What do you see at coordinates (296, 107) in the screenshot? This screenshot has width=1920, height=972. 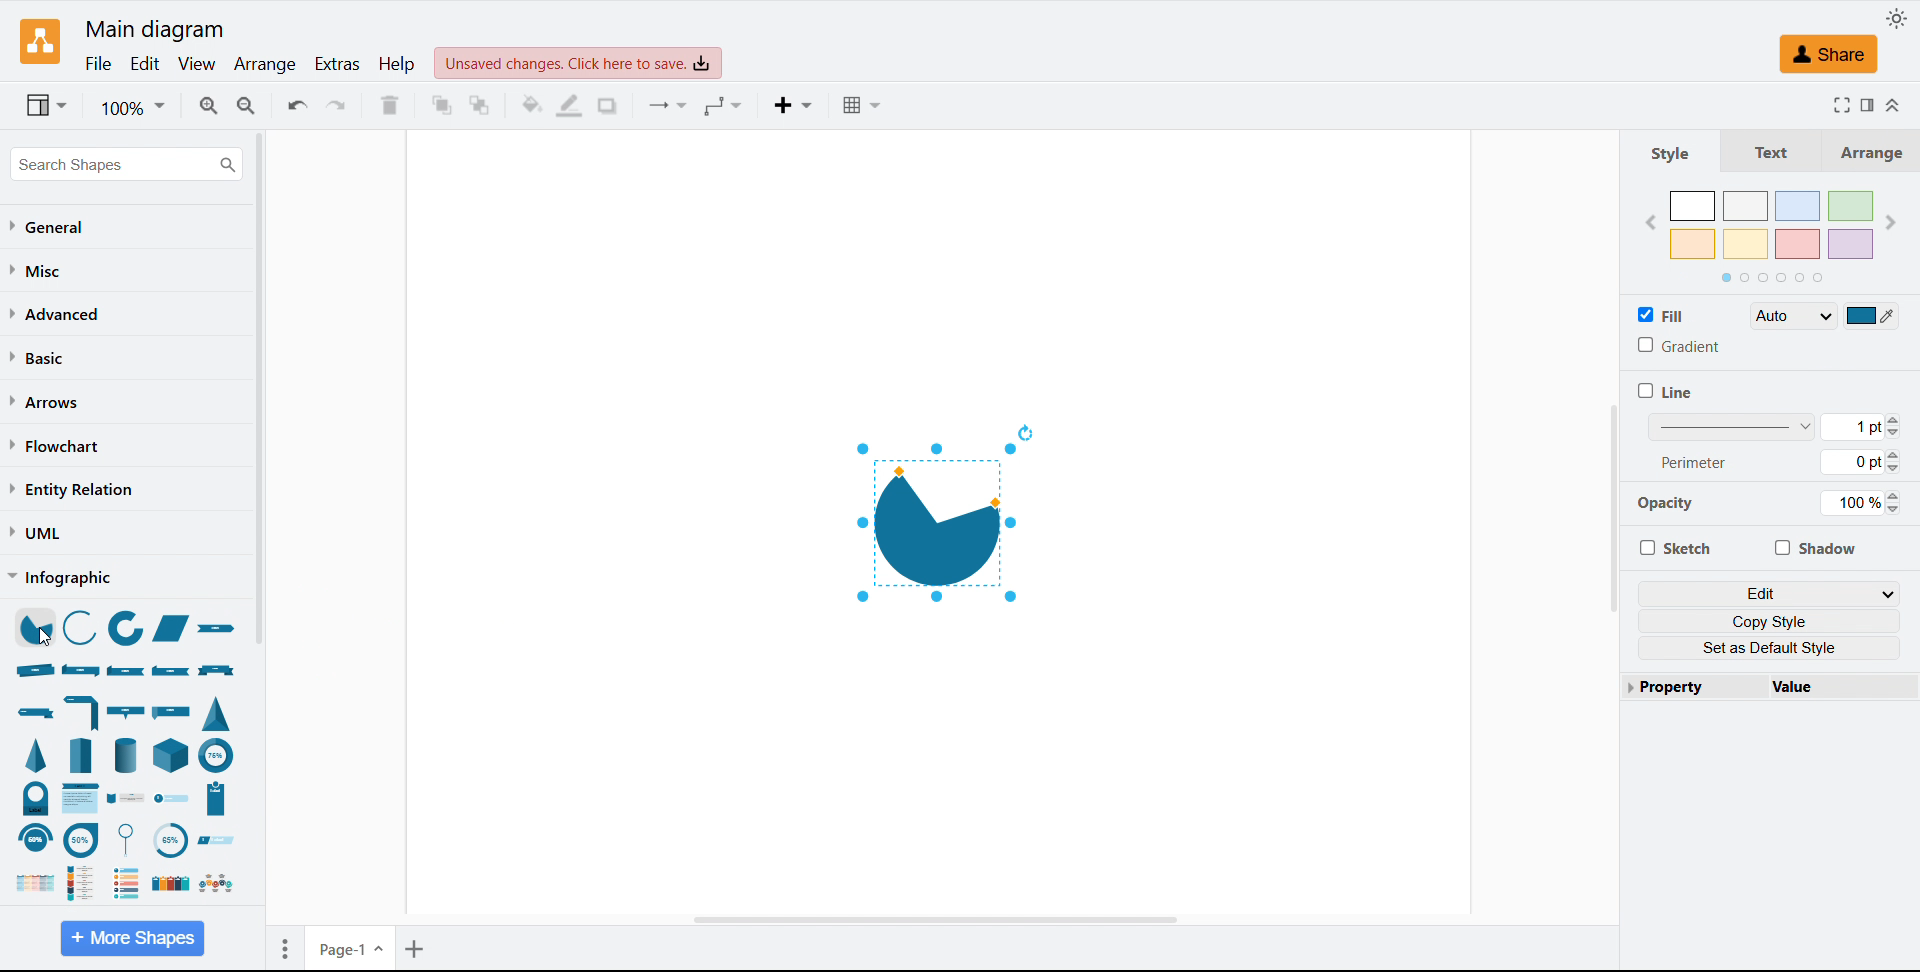 I see `Undo ` at bounding box center [296, 107].